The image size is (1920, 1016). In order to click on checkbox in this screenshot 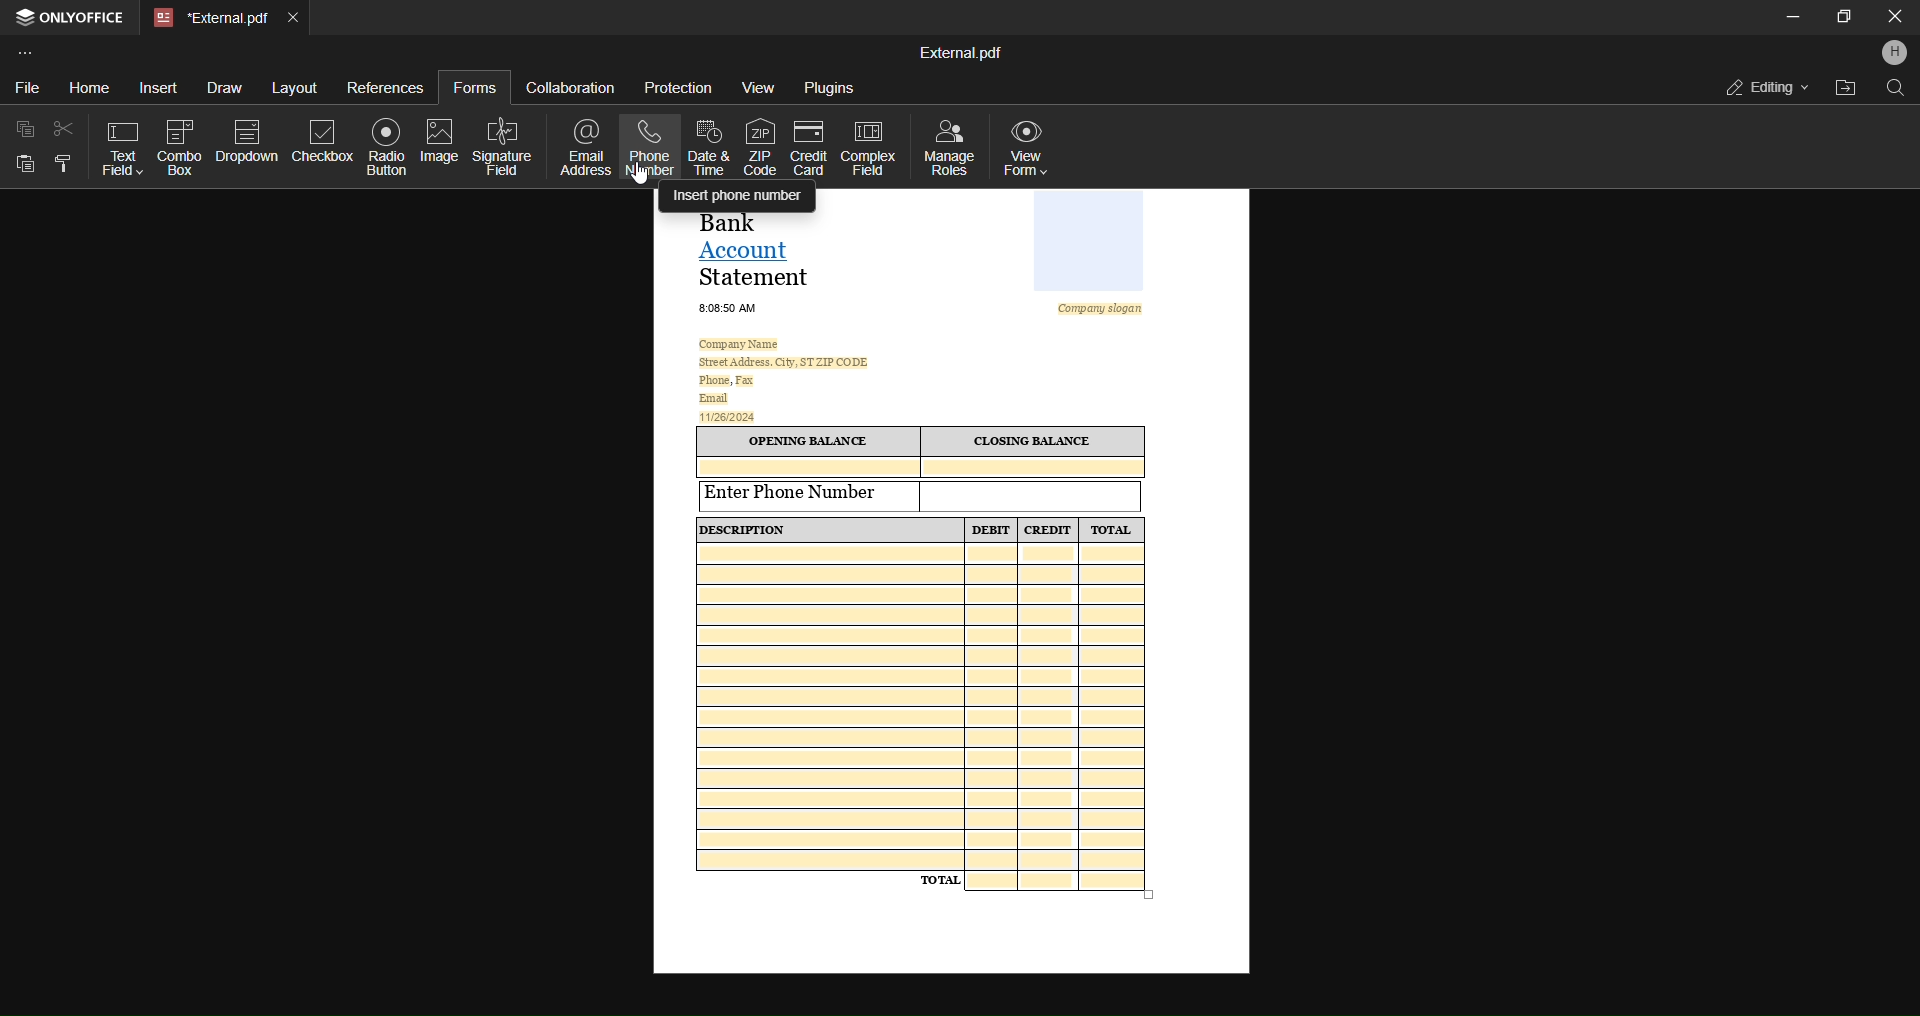, I will do `click(317, 139)`.